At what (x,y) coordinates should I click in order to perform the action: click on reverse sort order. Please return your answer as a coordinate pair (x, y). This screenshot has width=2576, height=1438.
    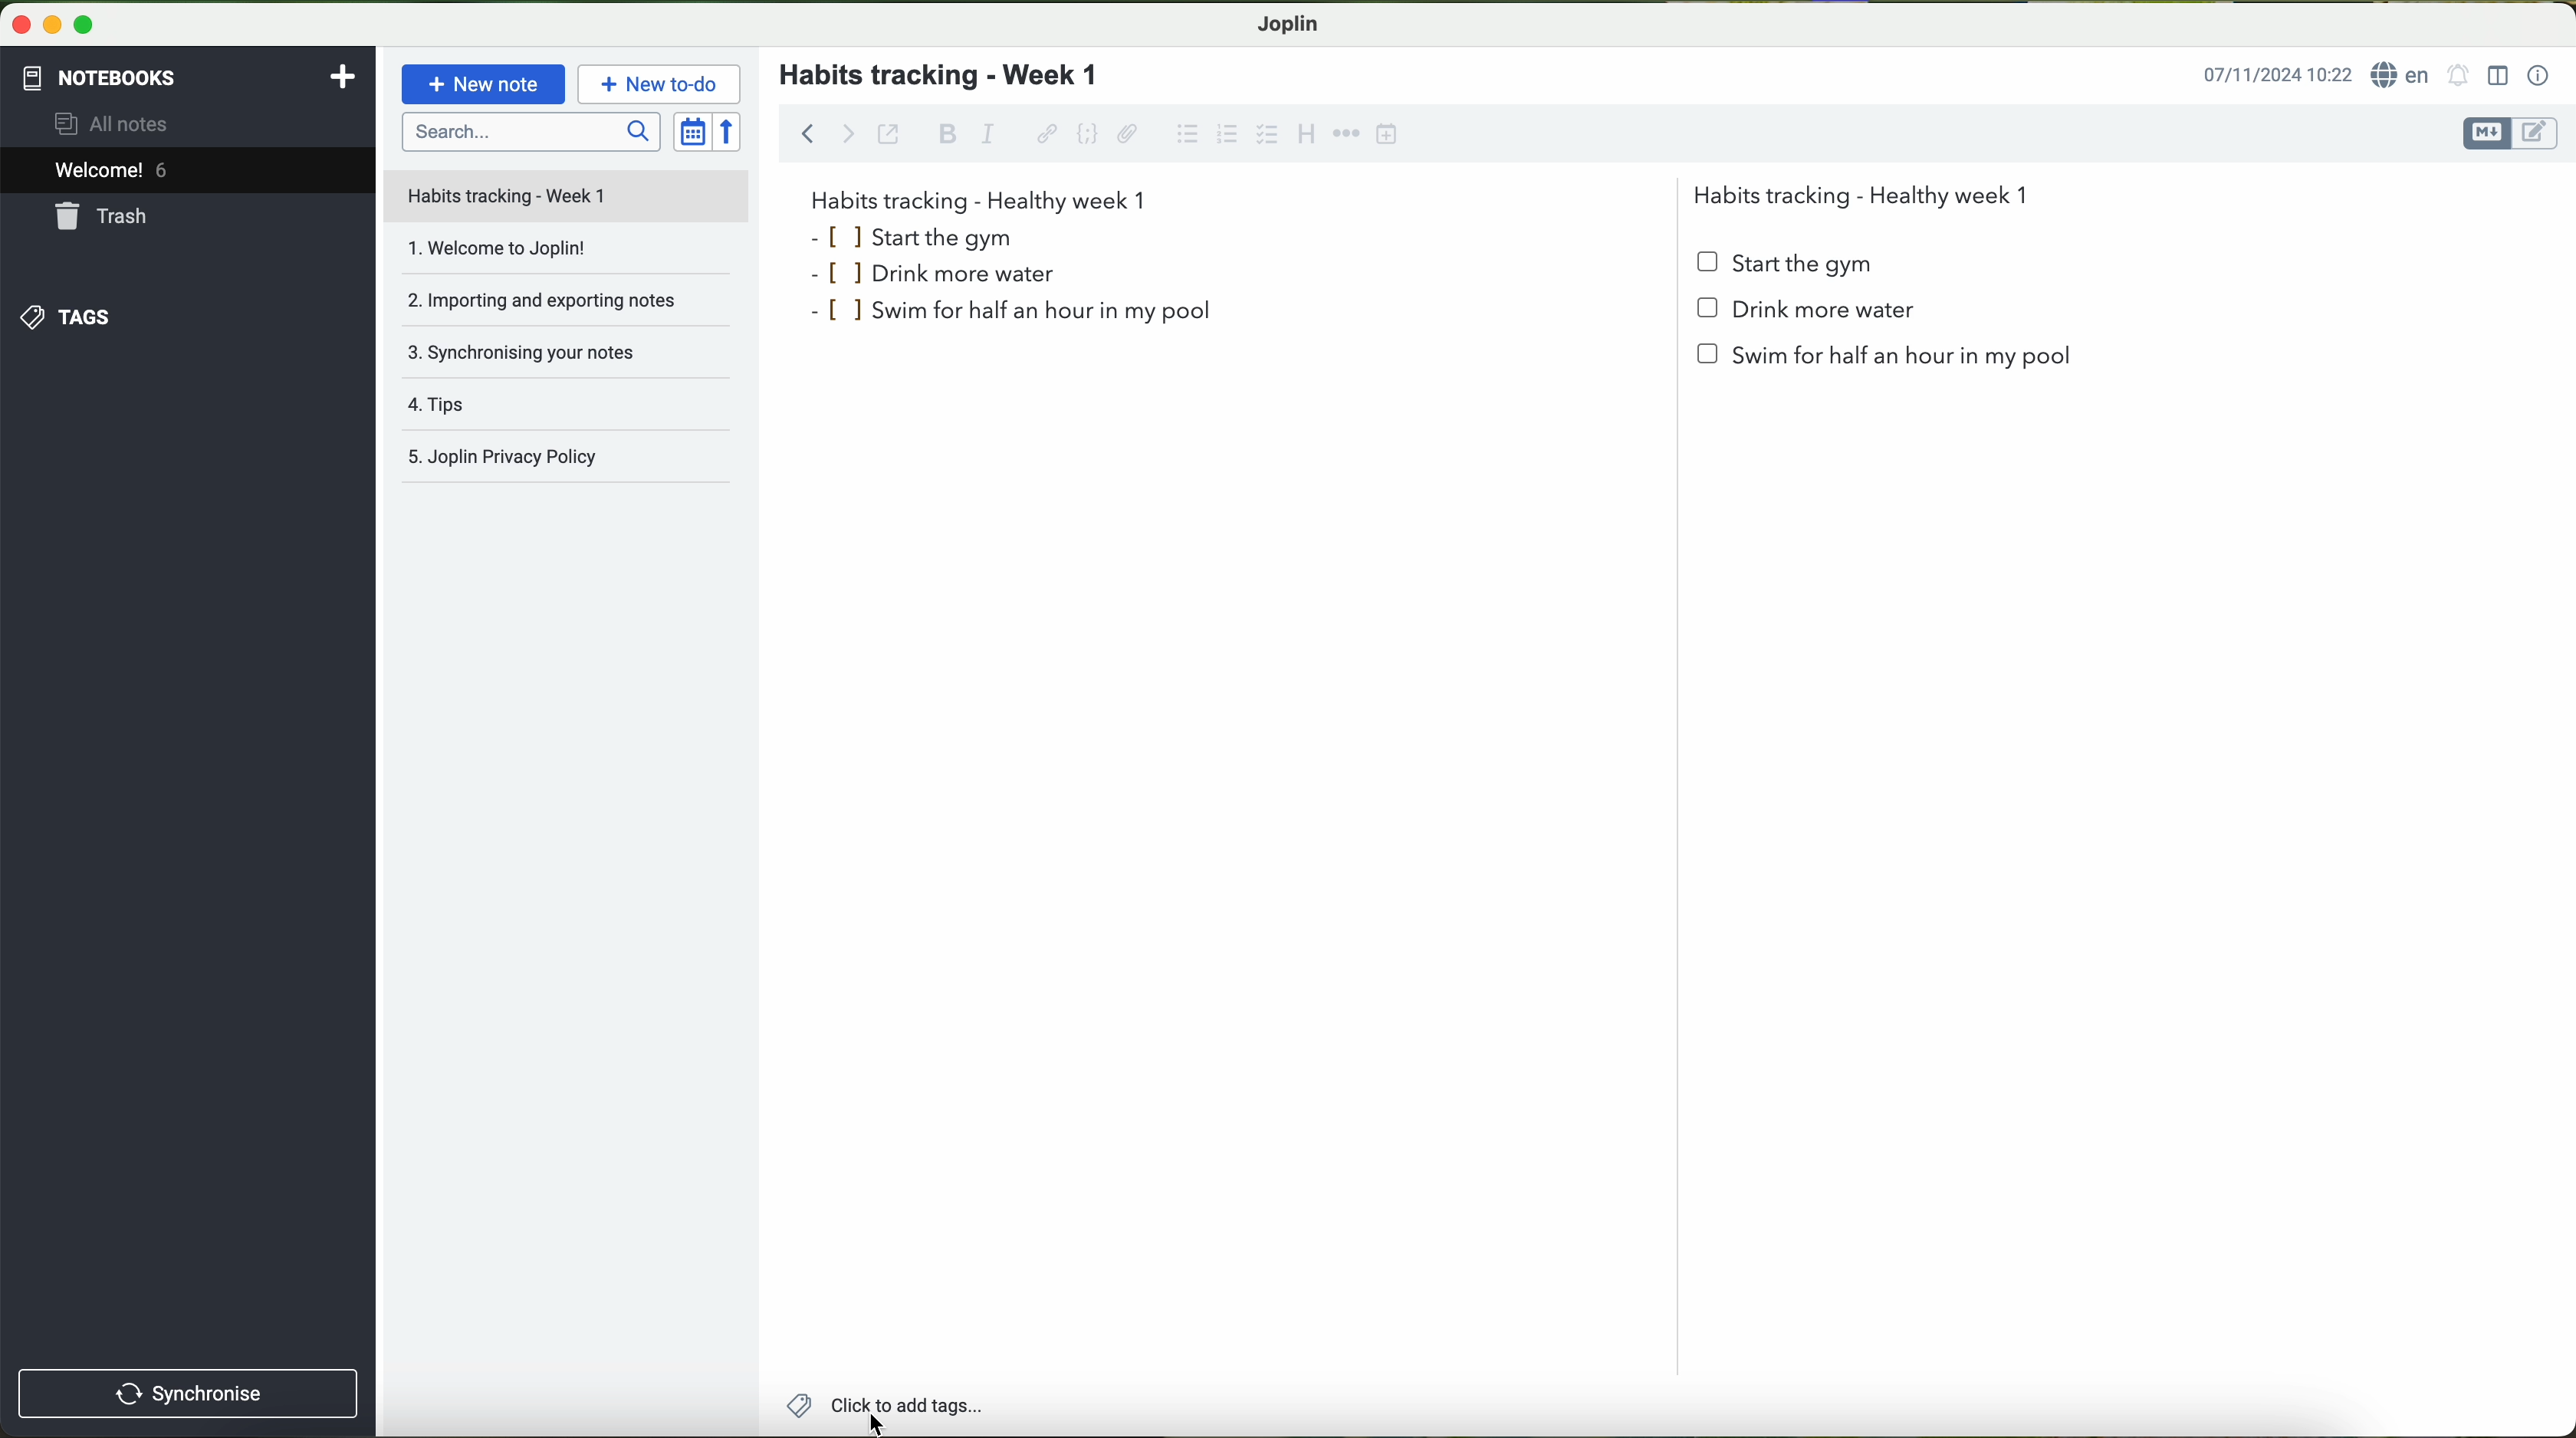
    Looking at the image, I should click on (729, 131).